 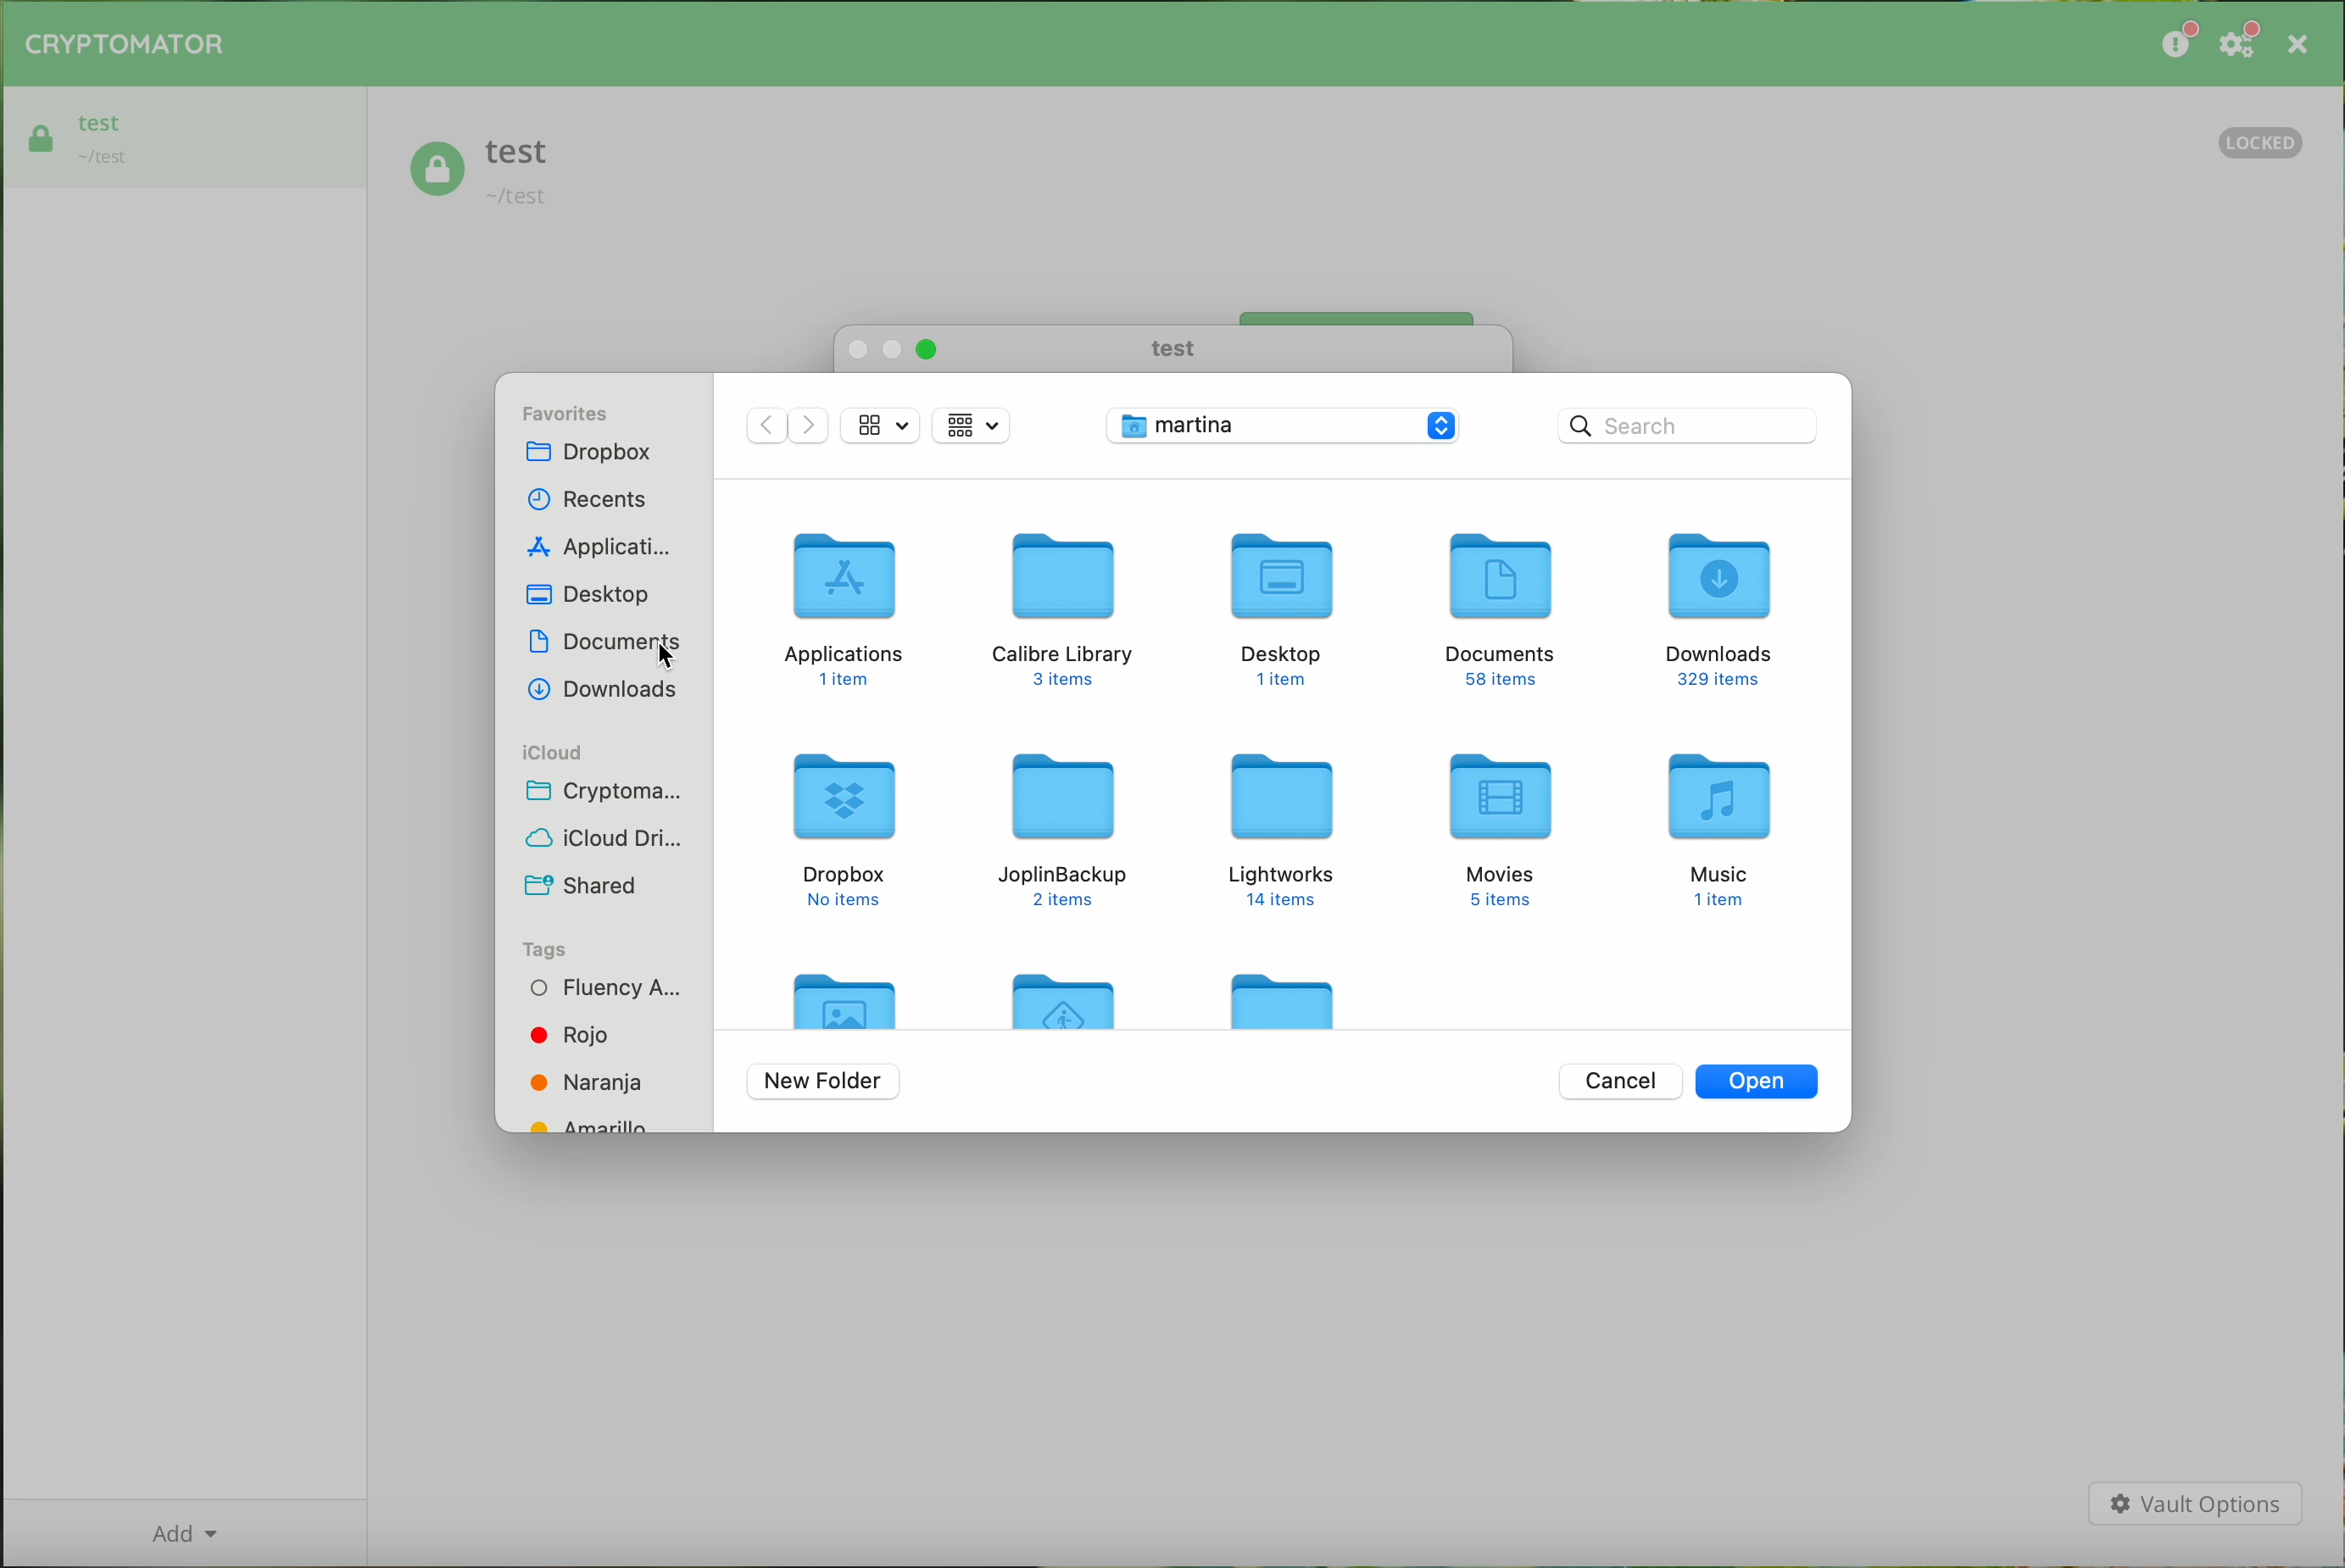 I want to click on martina folder location, so click(x=1287, y=427).